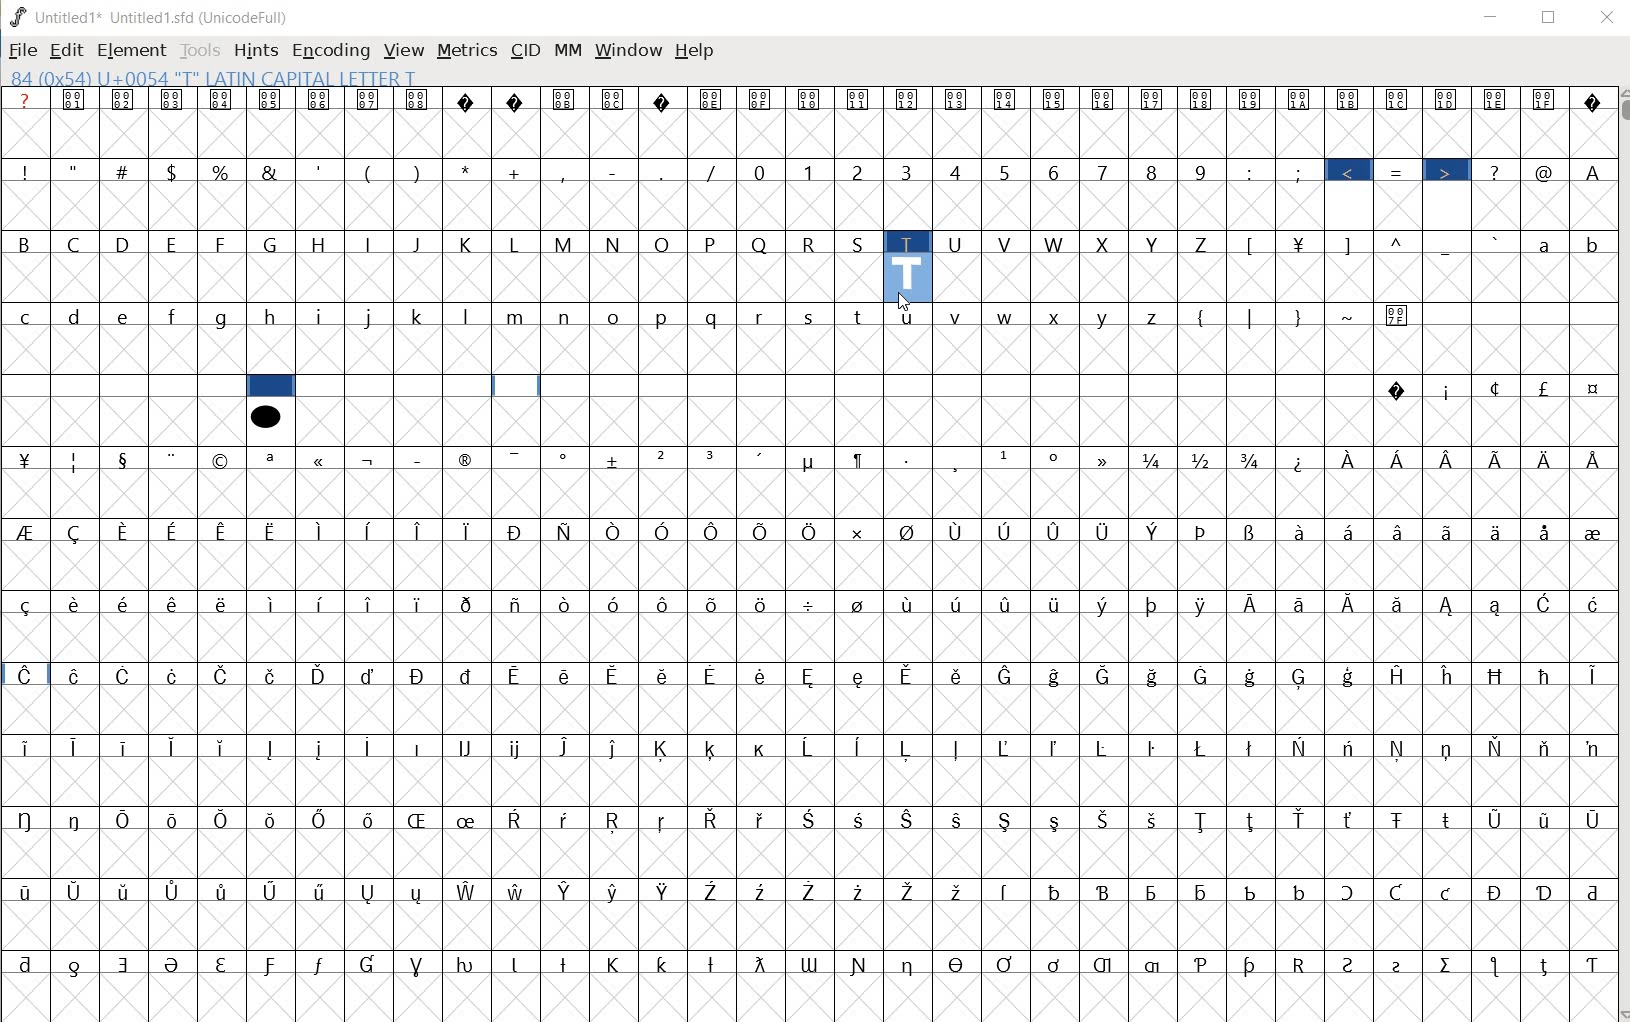  What do you see at coordinates (665, 891) in the screenshot?
I see `Symbol` at bounding box center [665, 891].